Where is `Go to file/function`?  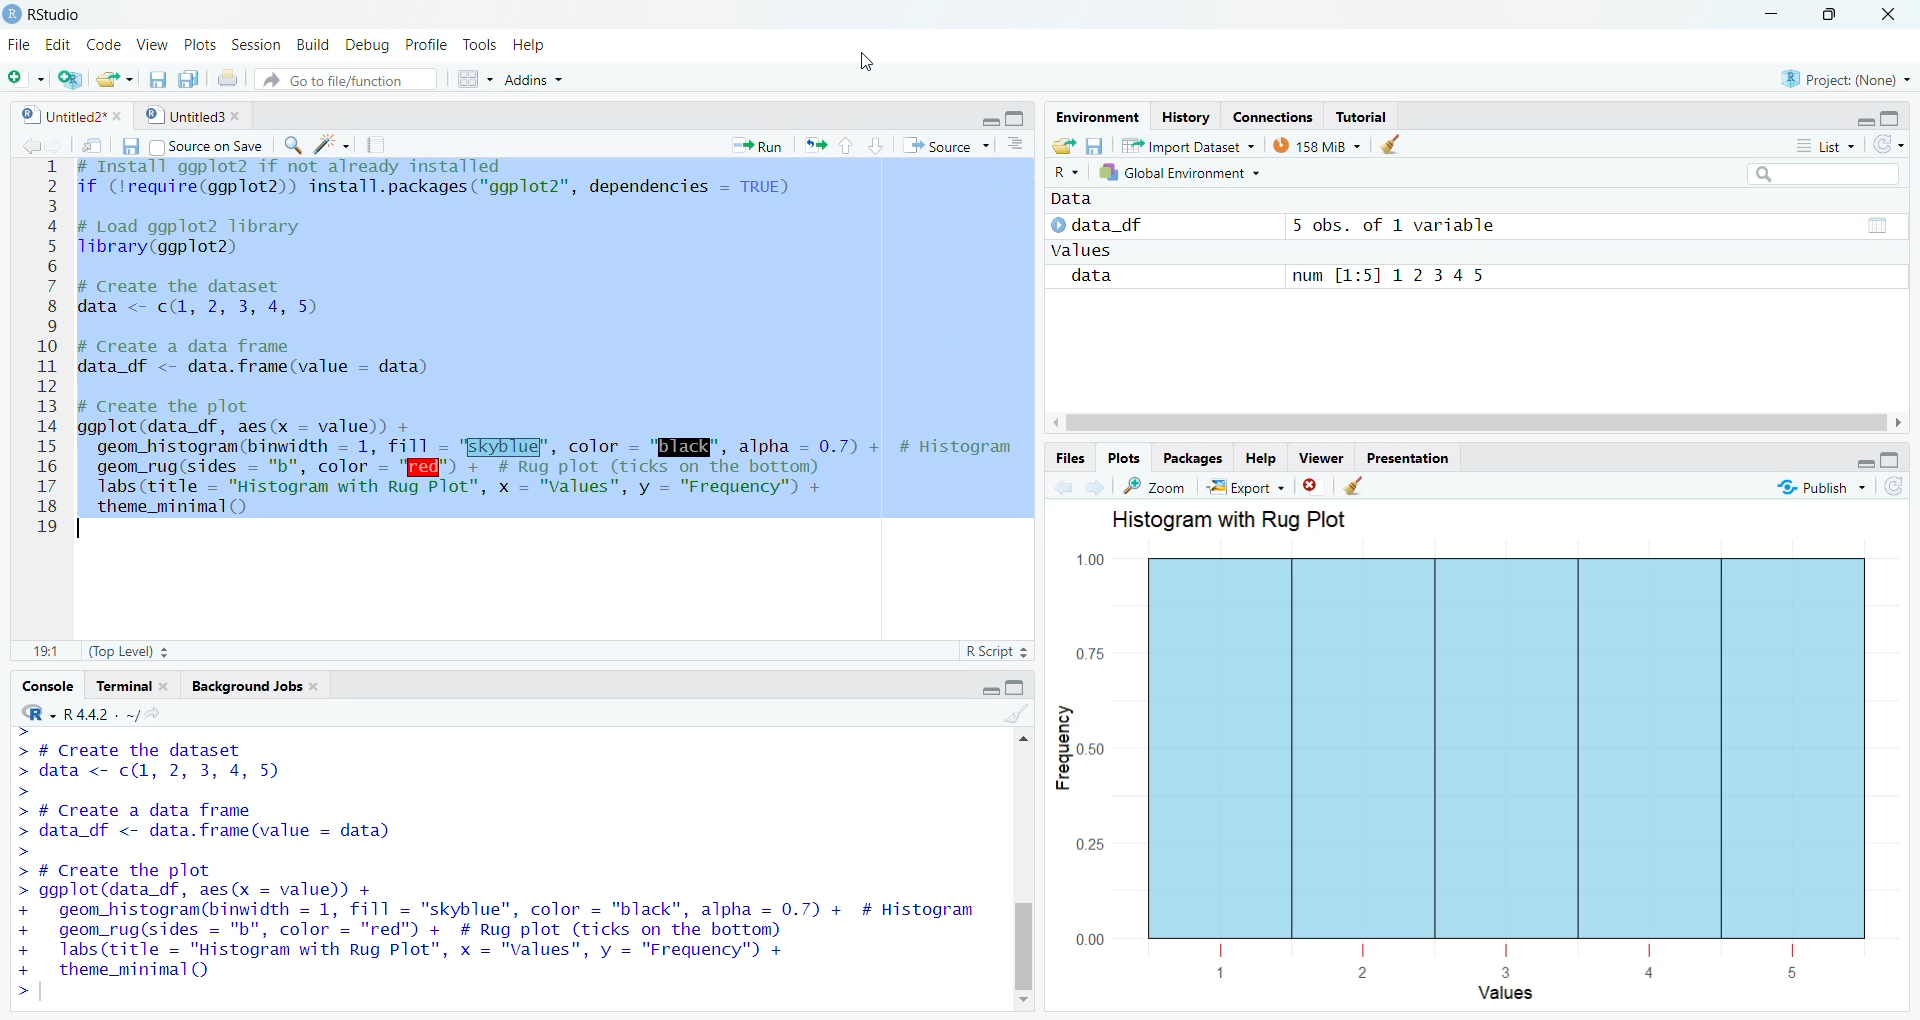 Go to file/function is located at coordinates (340, 78).